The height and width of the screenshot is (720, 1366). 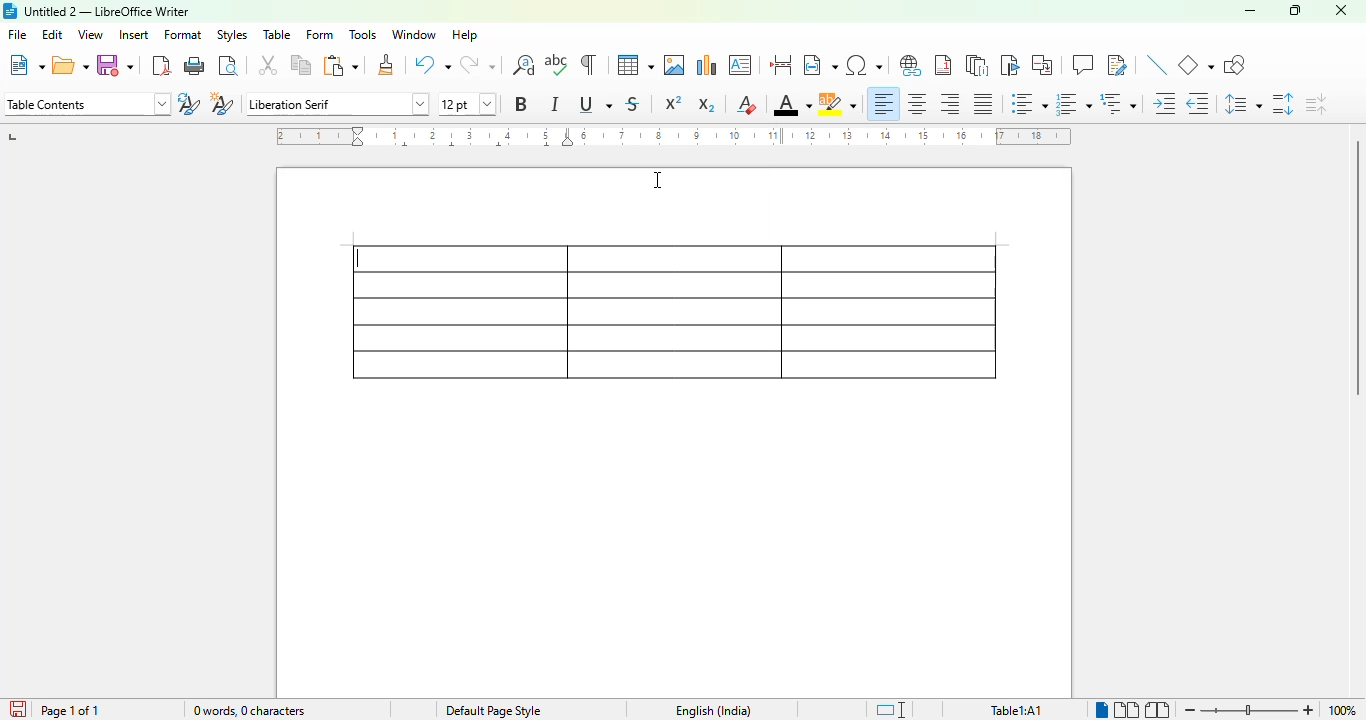 I want to click on insert field, so click(x=820, y=63).